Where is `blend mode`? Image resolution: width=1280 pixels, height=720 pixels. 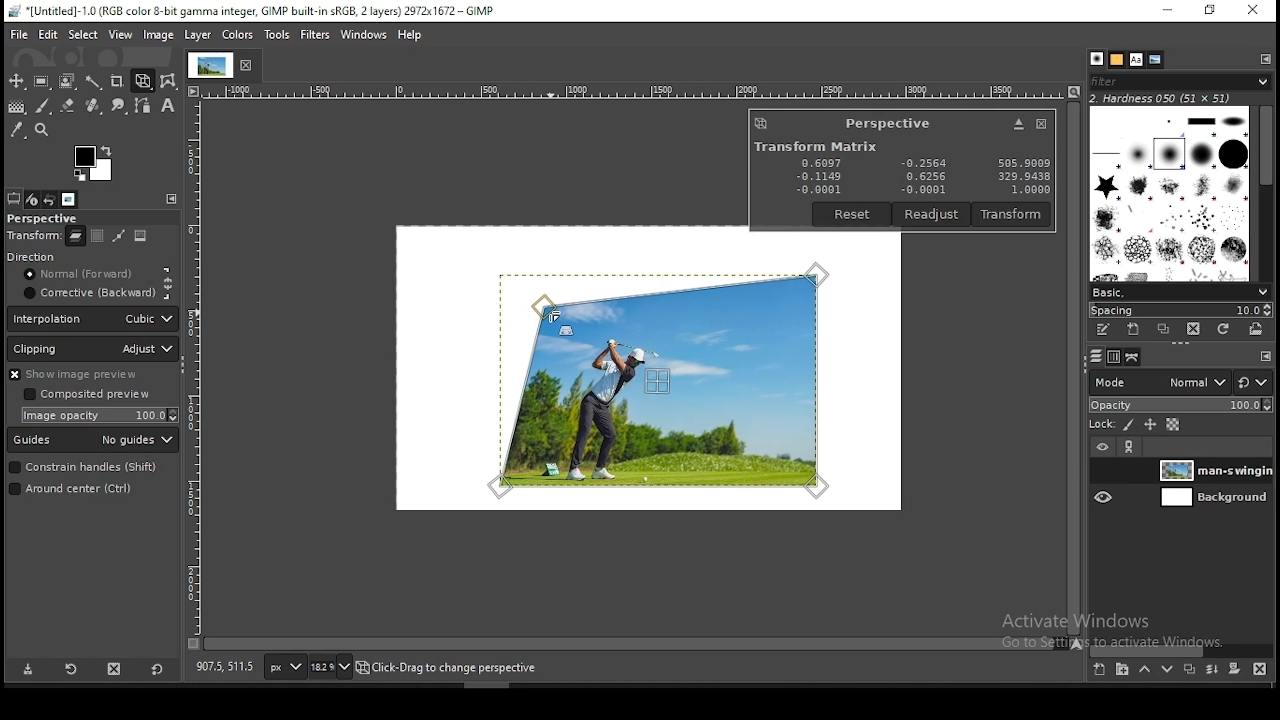
blend mode is located at coordinates (1181, 382).